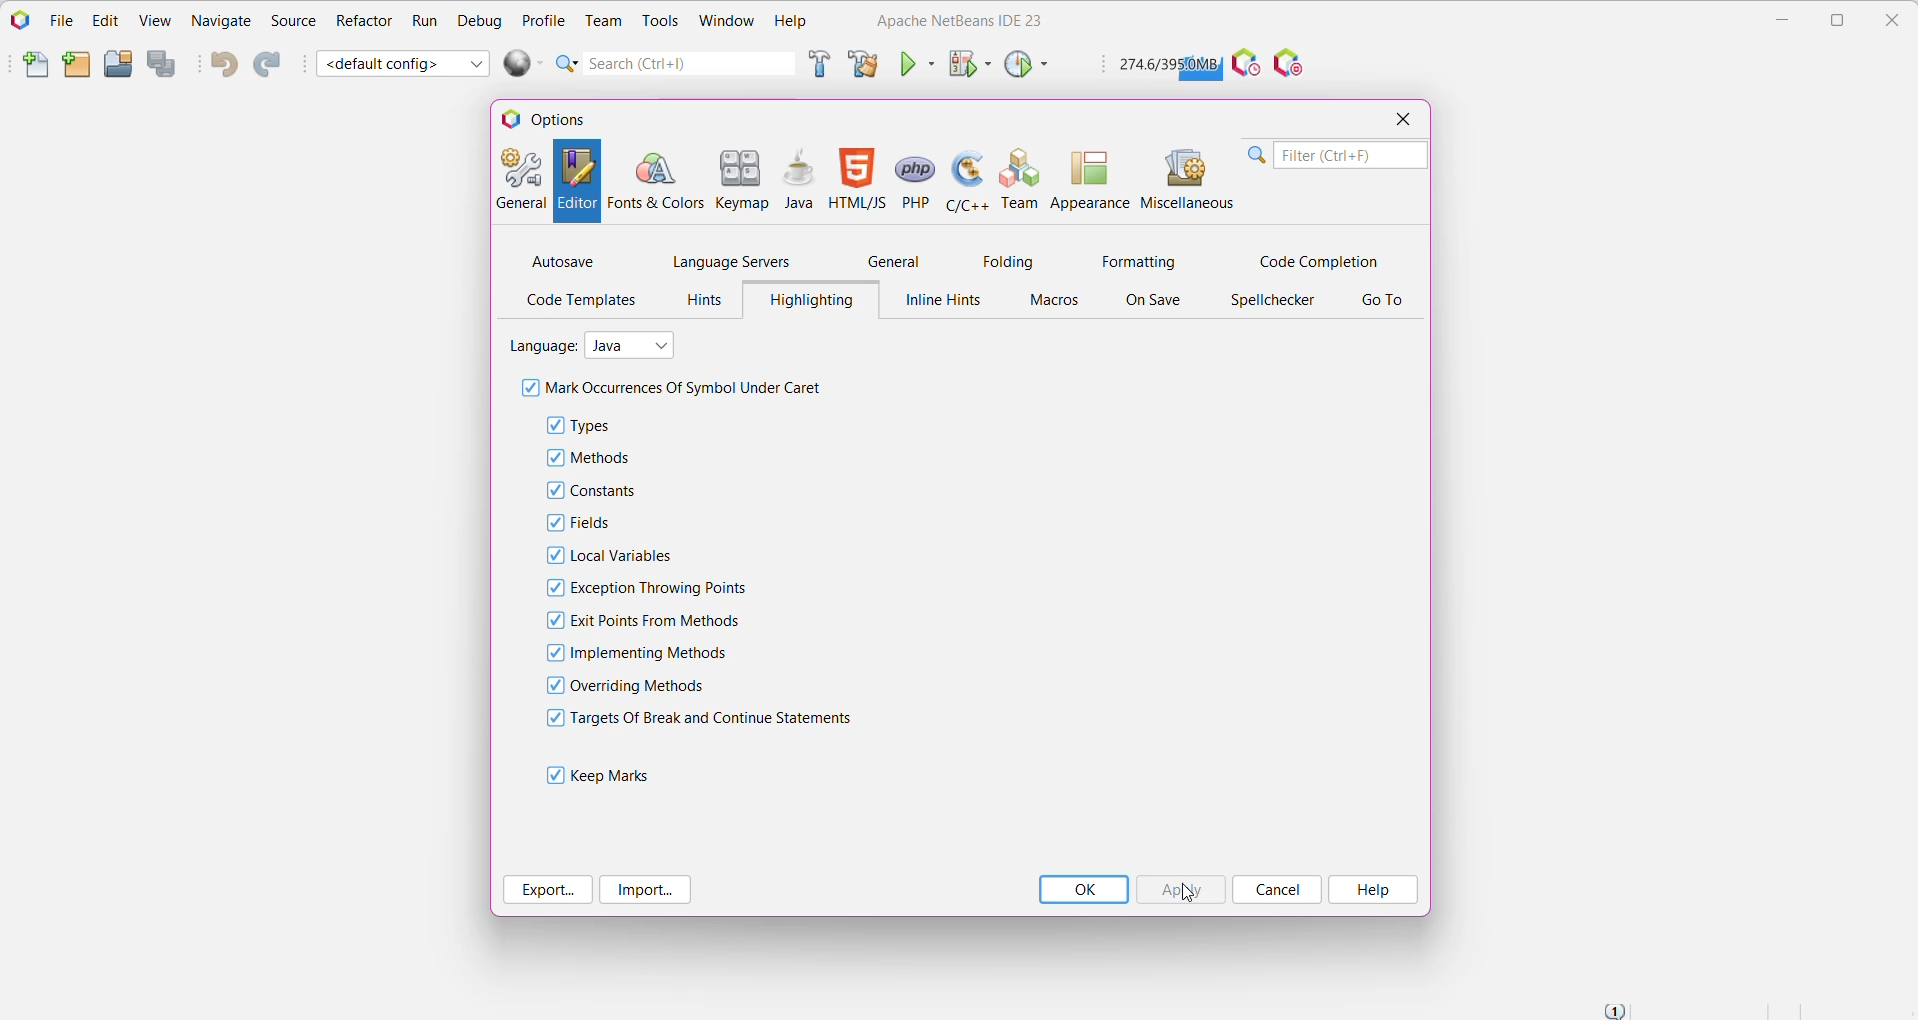 The height and width of the screenshot is (1020, 1918). Describe the element at coordinates (968, 64) in the screenshot. I see `Debug Project` at that location.